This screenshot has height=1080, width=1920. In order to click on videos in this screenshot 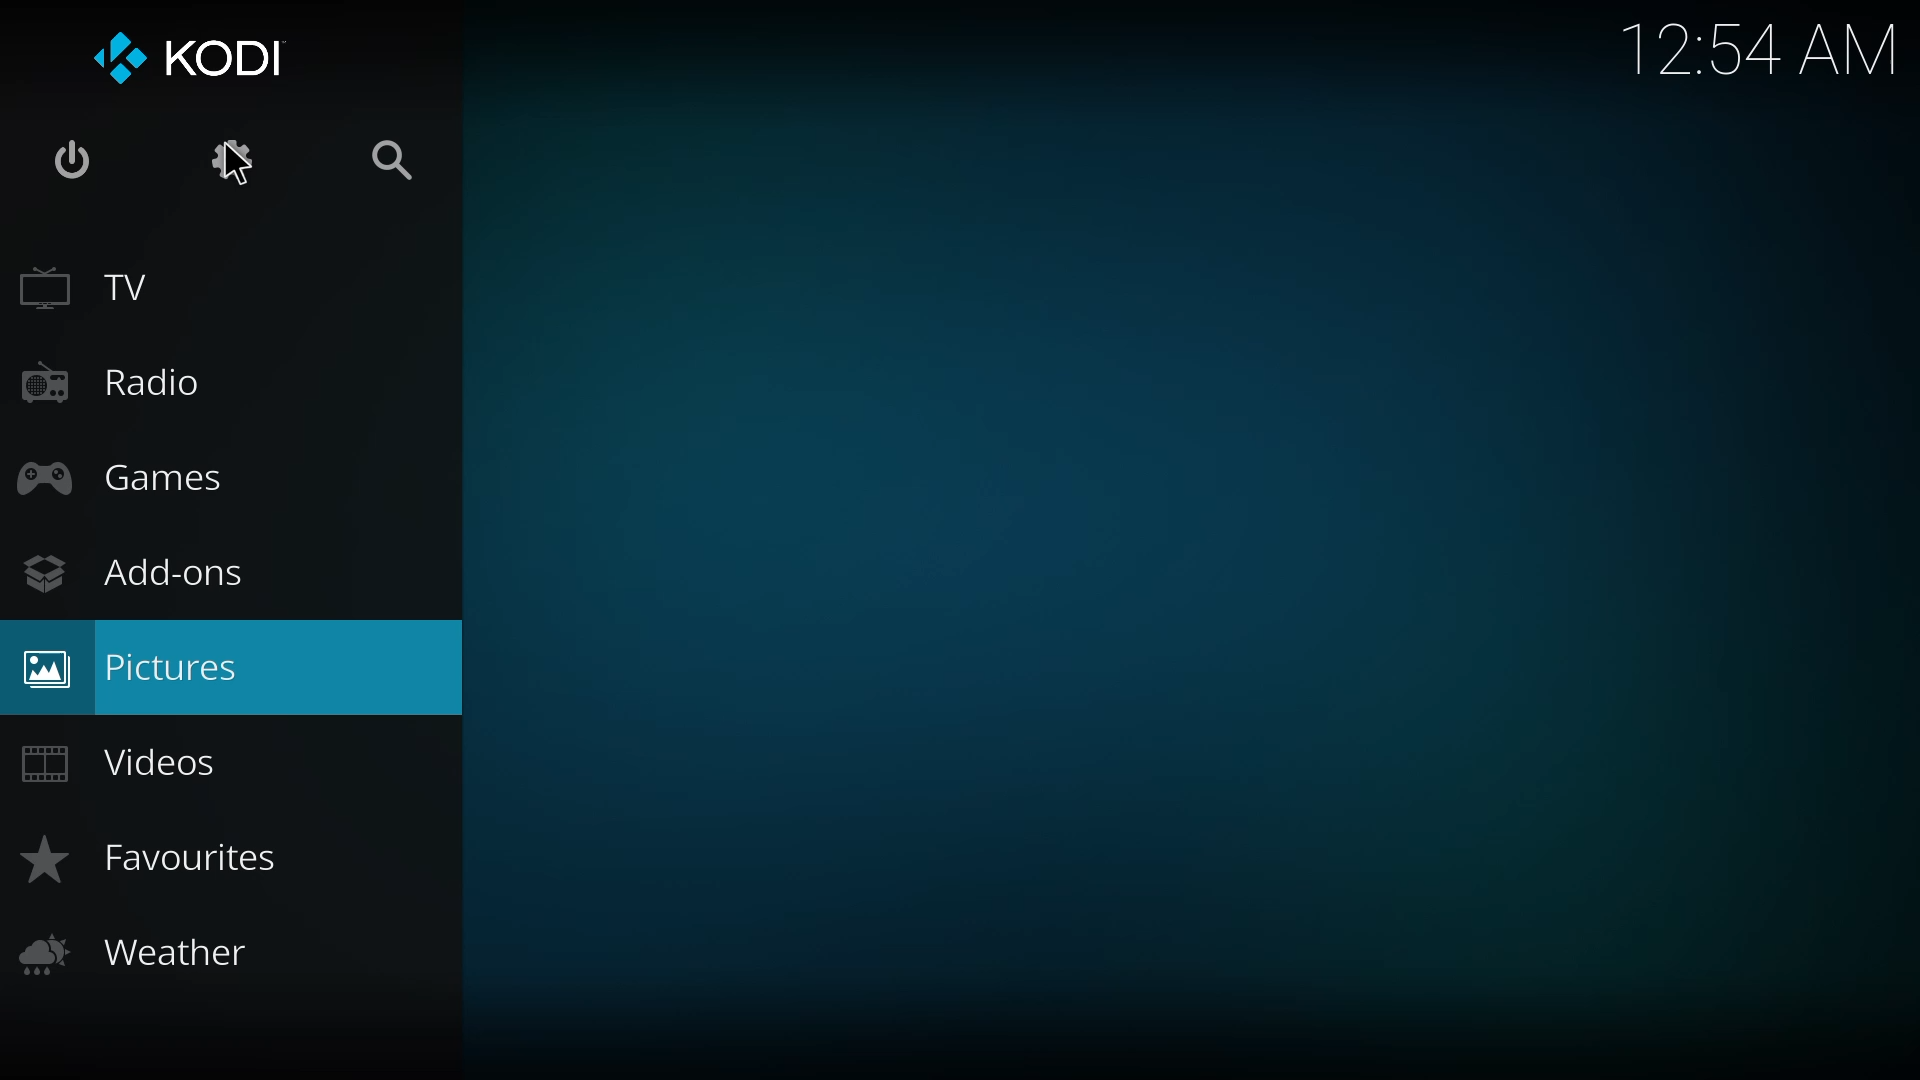, I will do `click(126, 763)`.